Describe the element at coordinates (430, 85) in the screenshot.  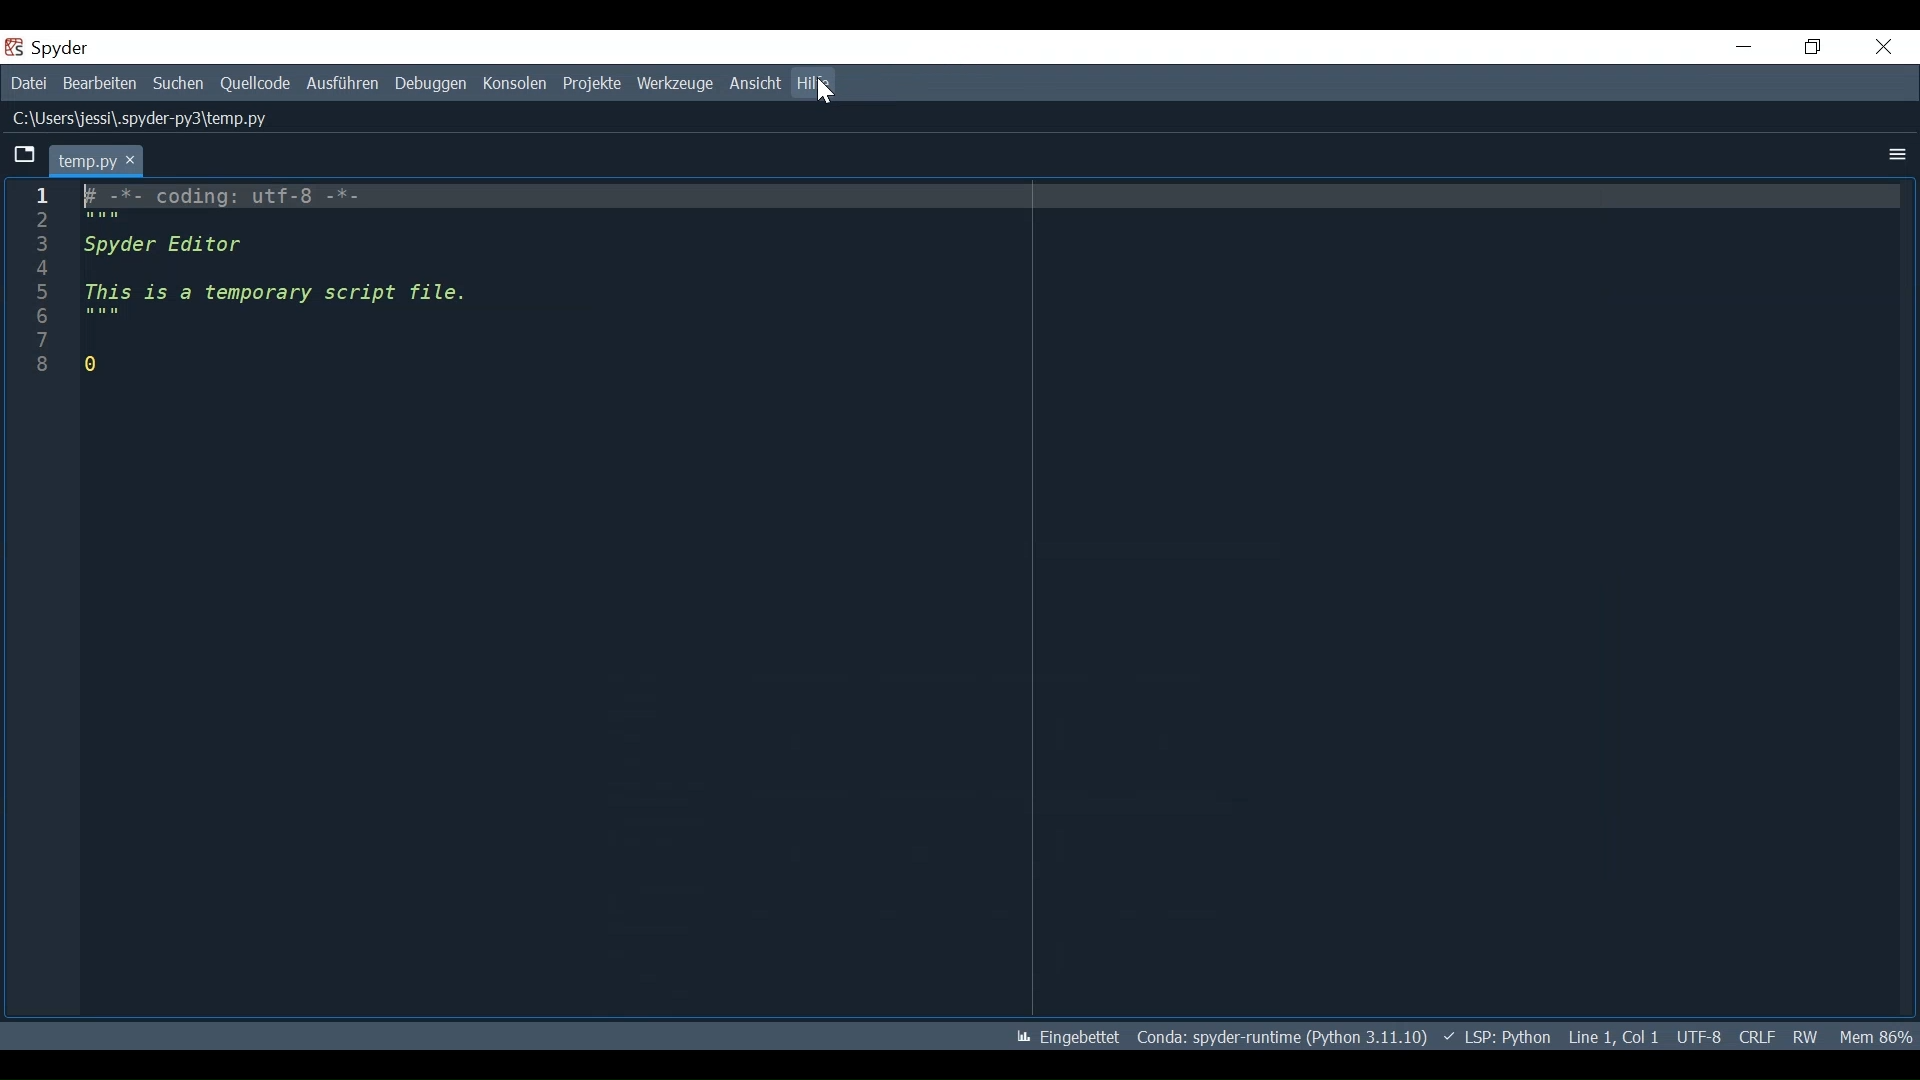
I see `Debug` at that location.